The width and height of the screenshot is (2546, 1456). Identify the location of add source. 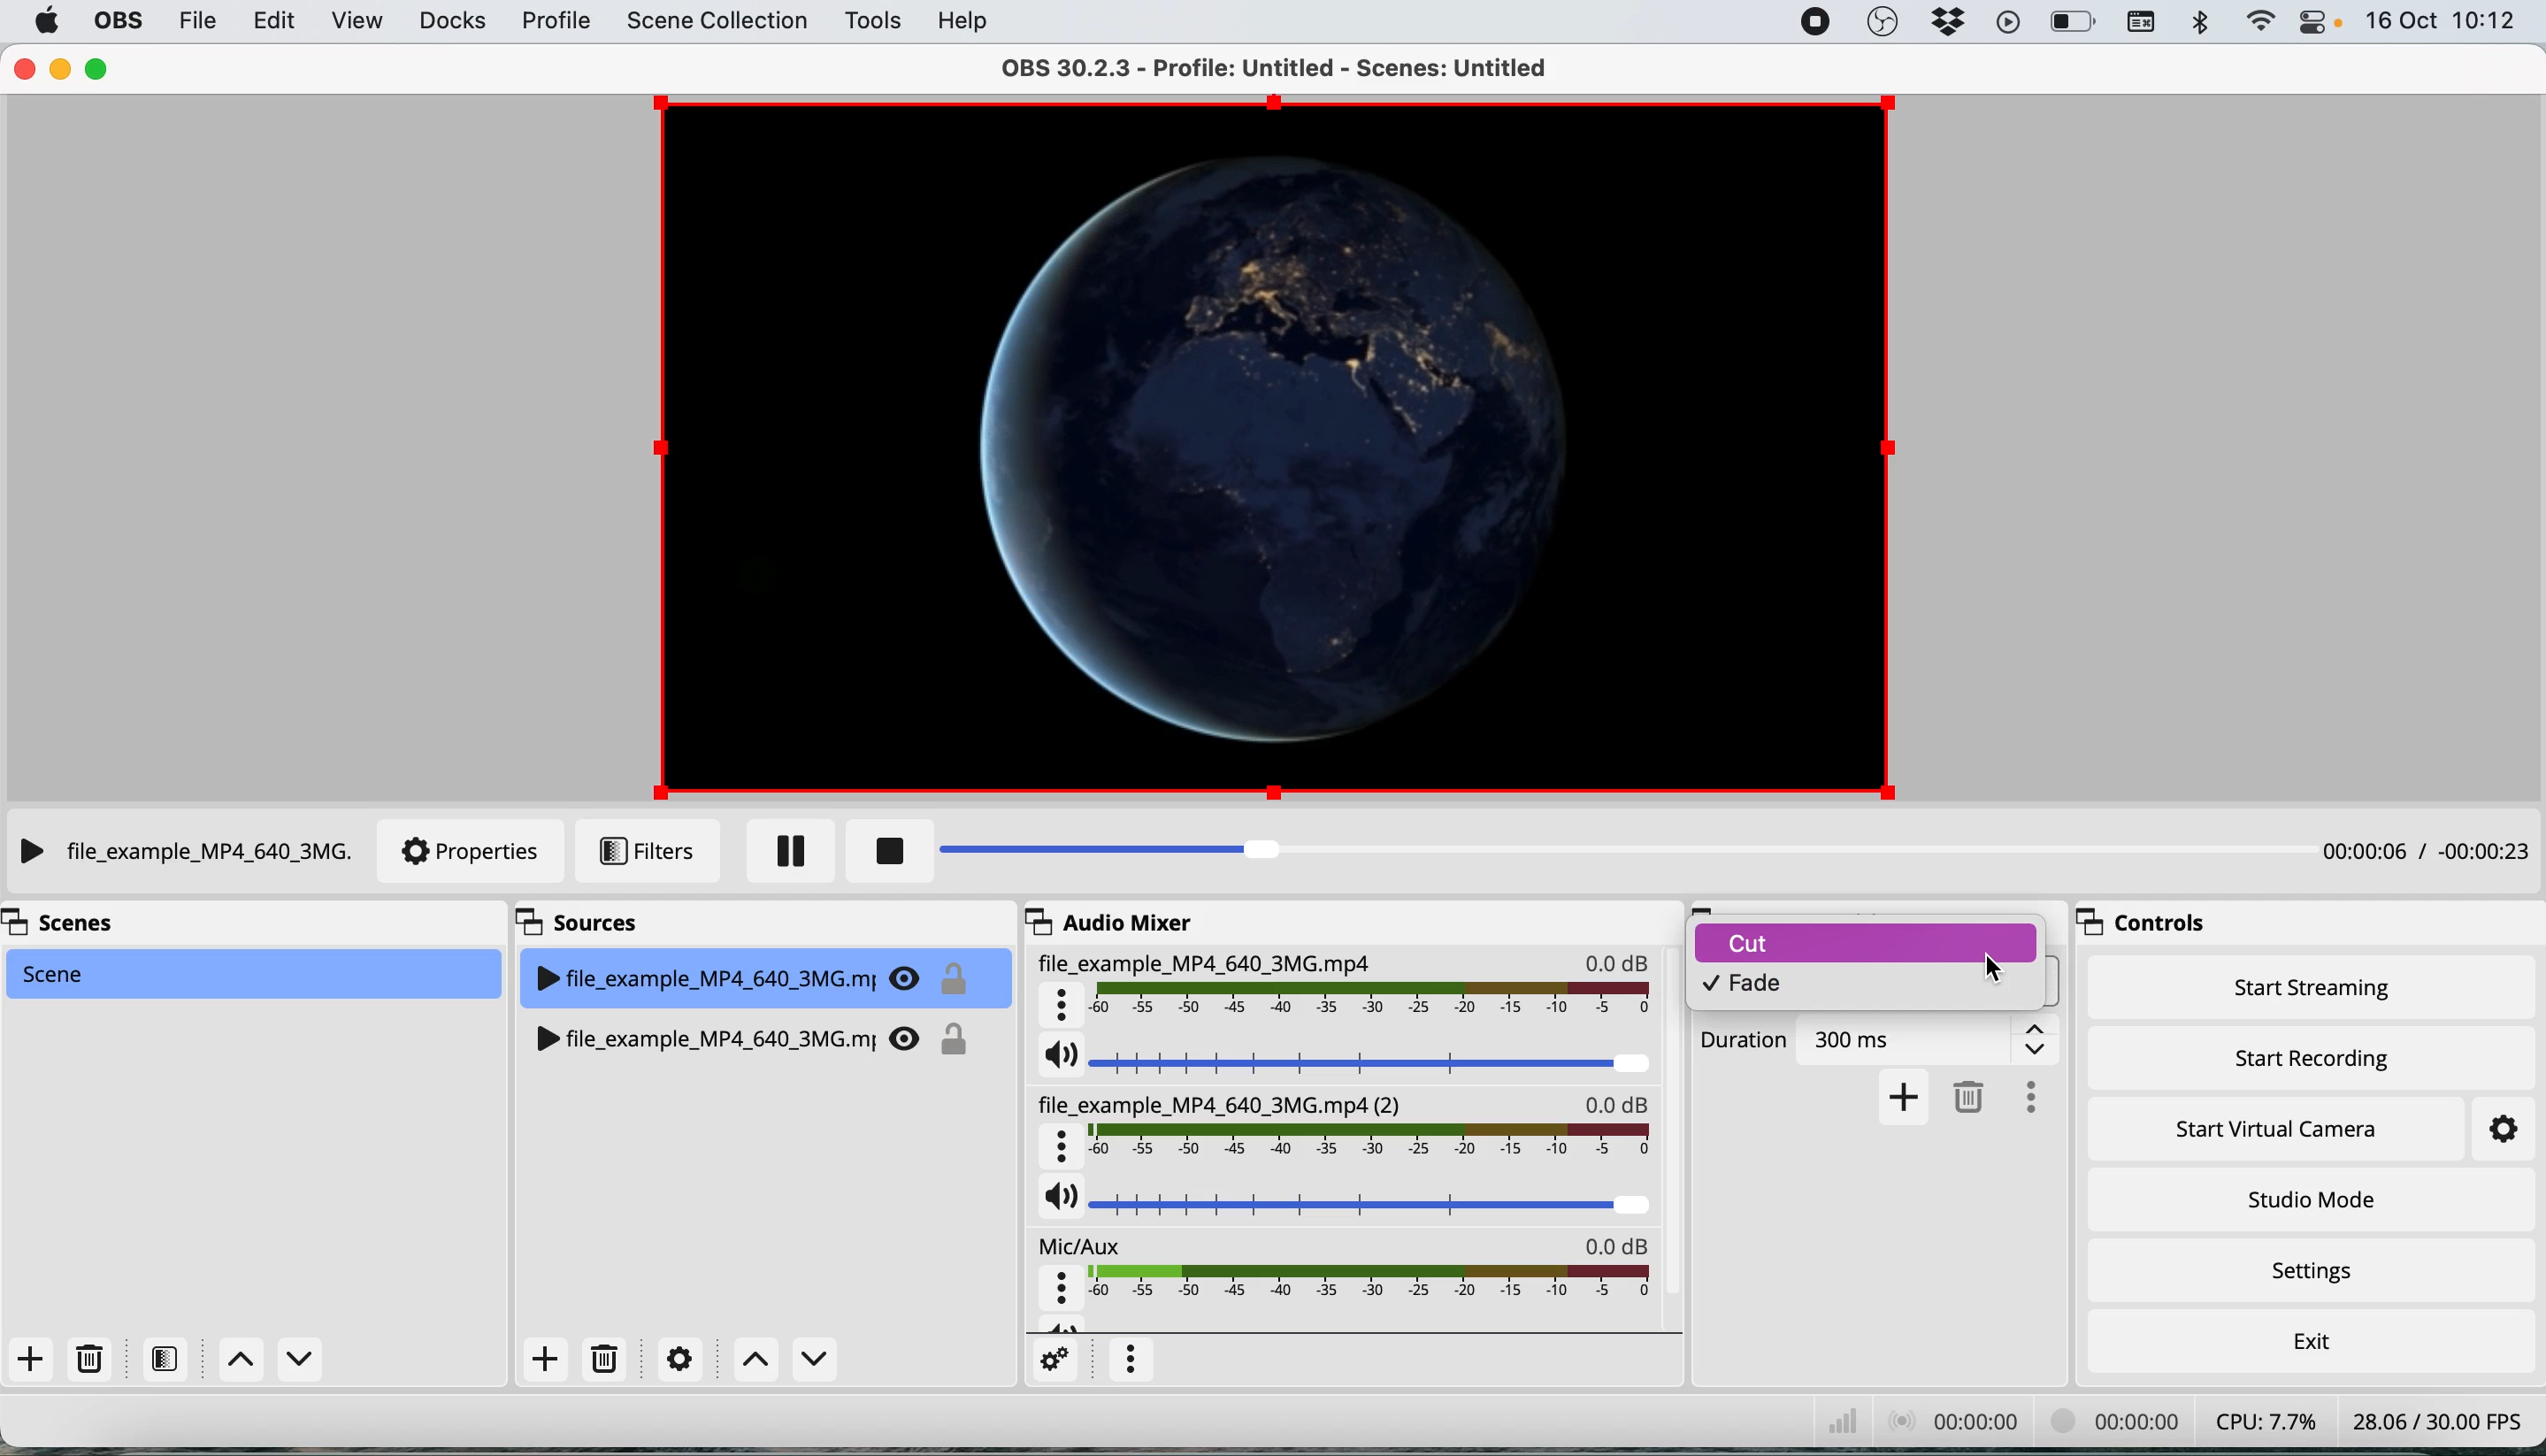
(542, 1357).